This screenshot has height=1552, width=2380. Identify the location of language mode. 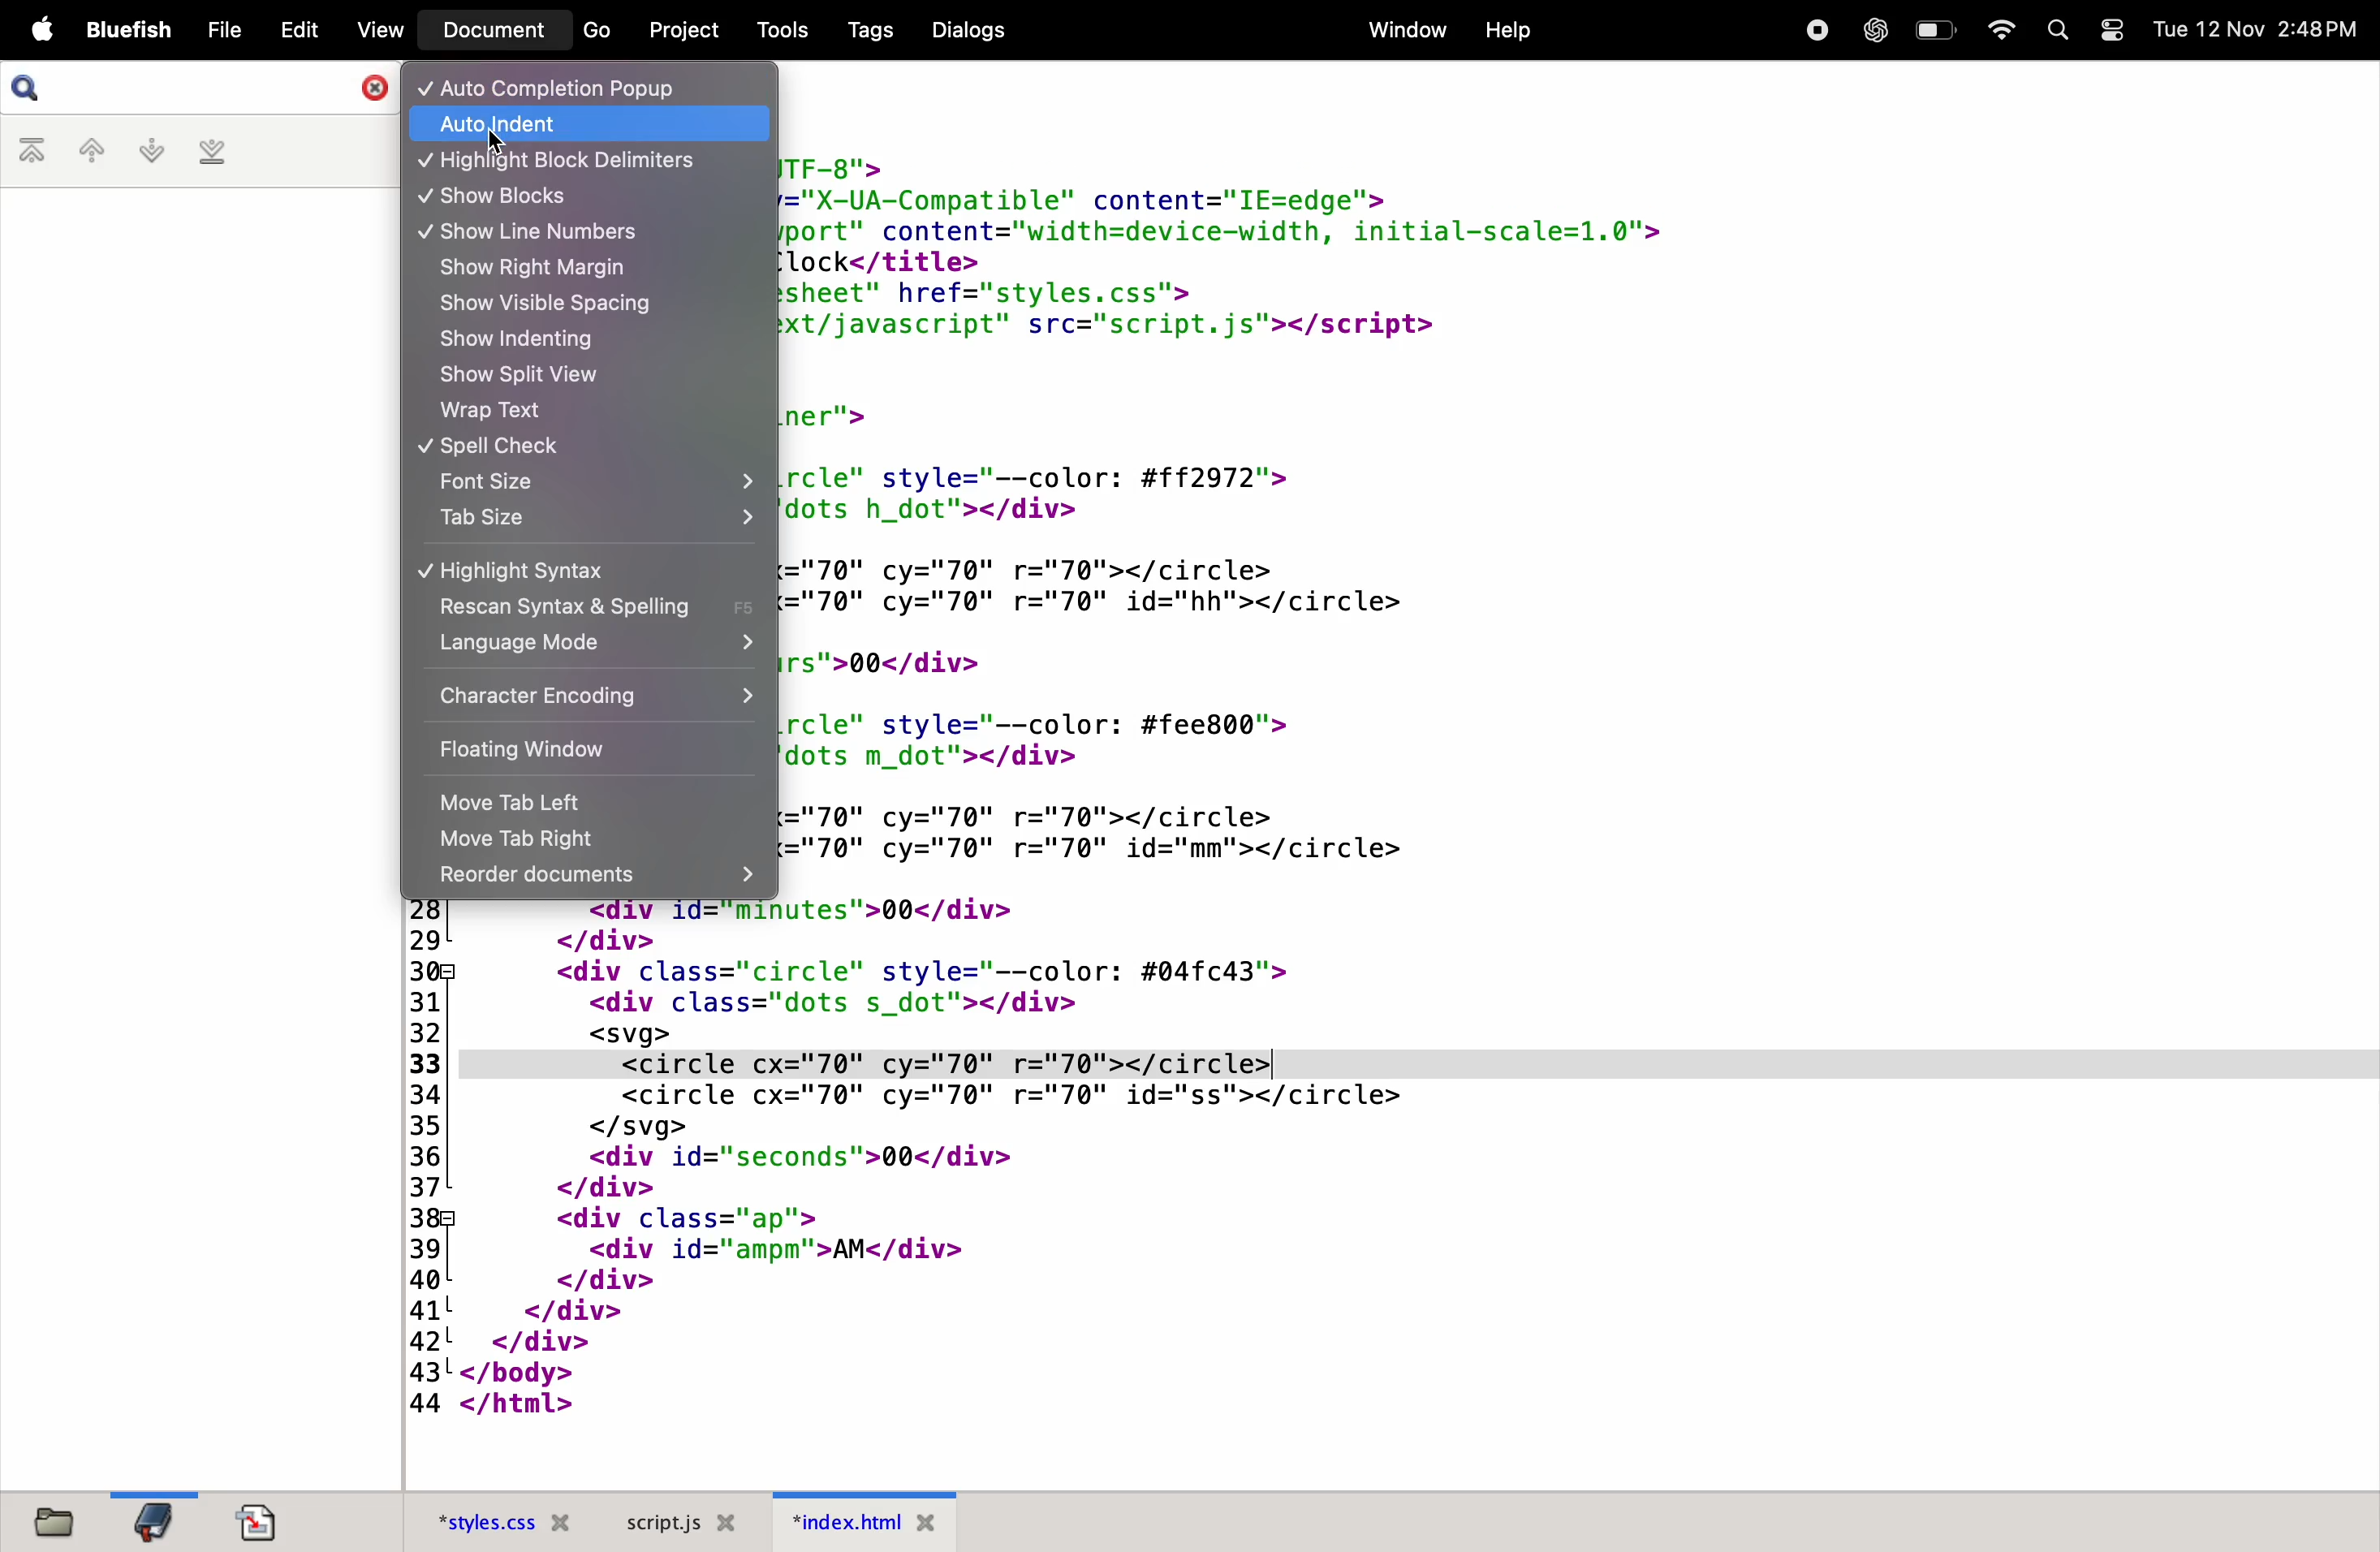
(594, 646).